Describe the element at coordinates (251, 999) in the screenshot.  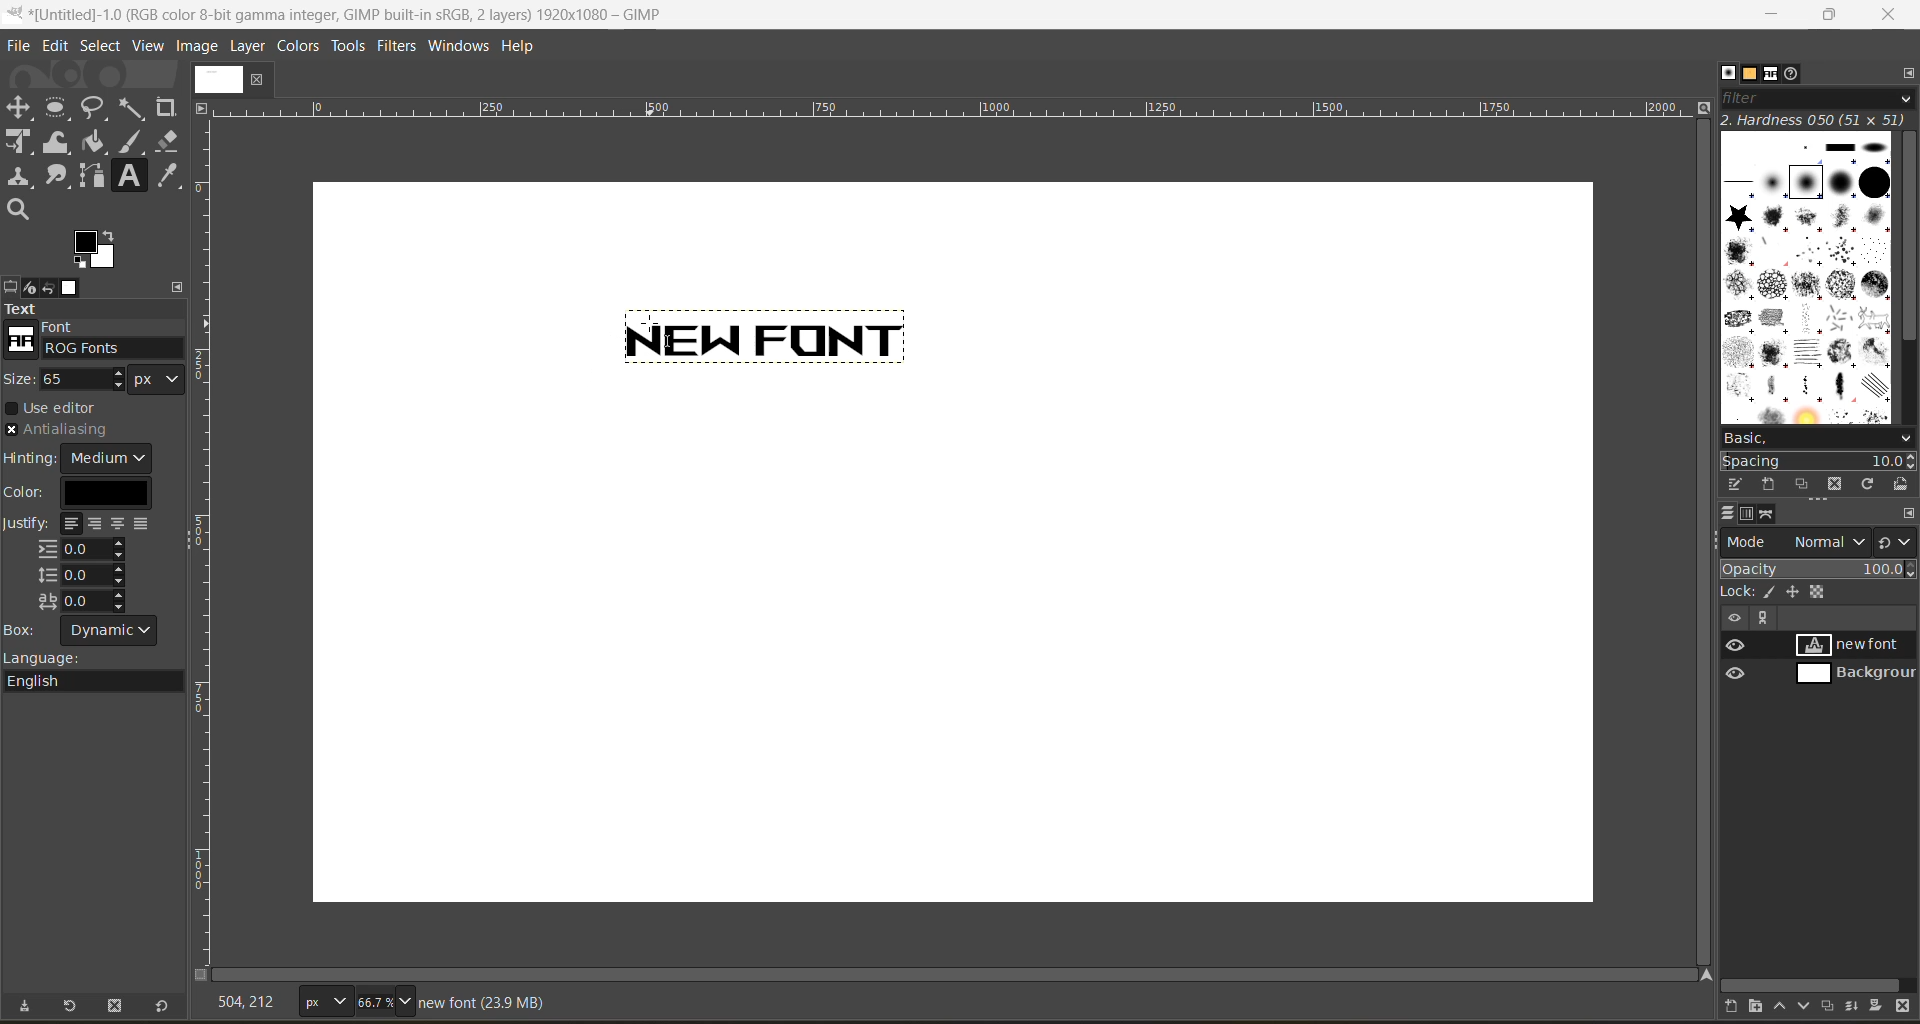
I see `coordinates` at that location.